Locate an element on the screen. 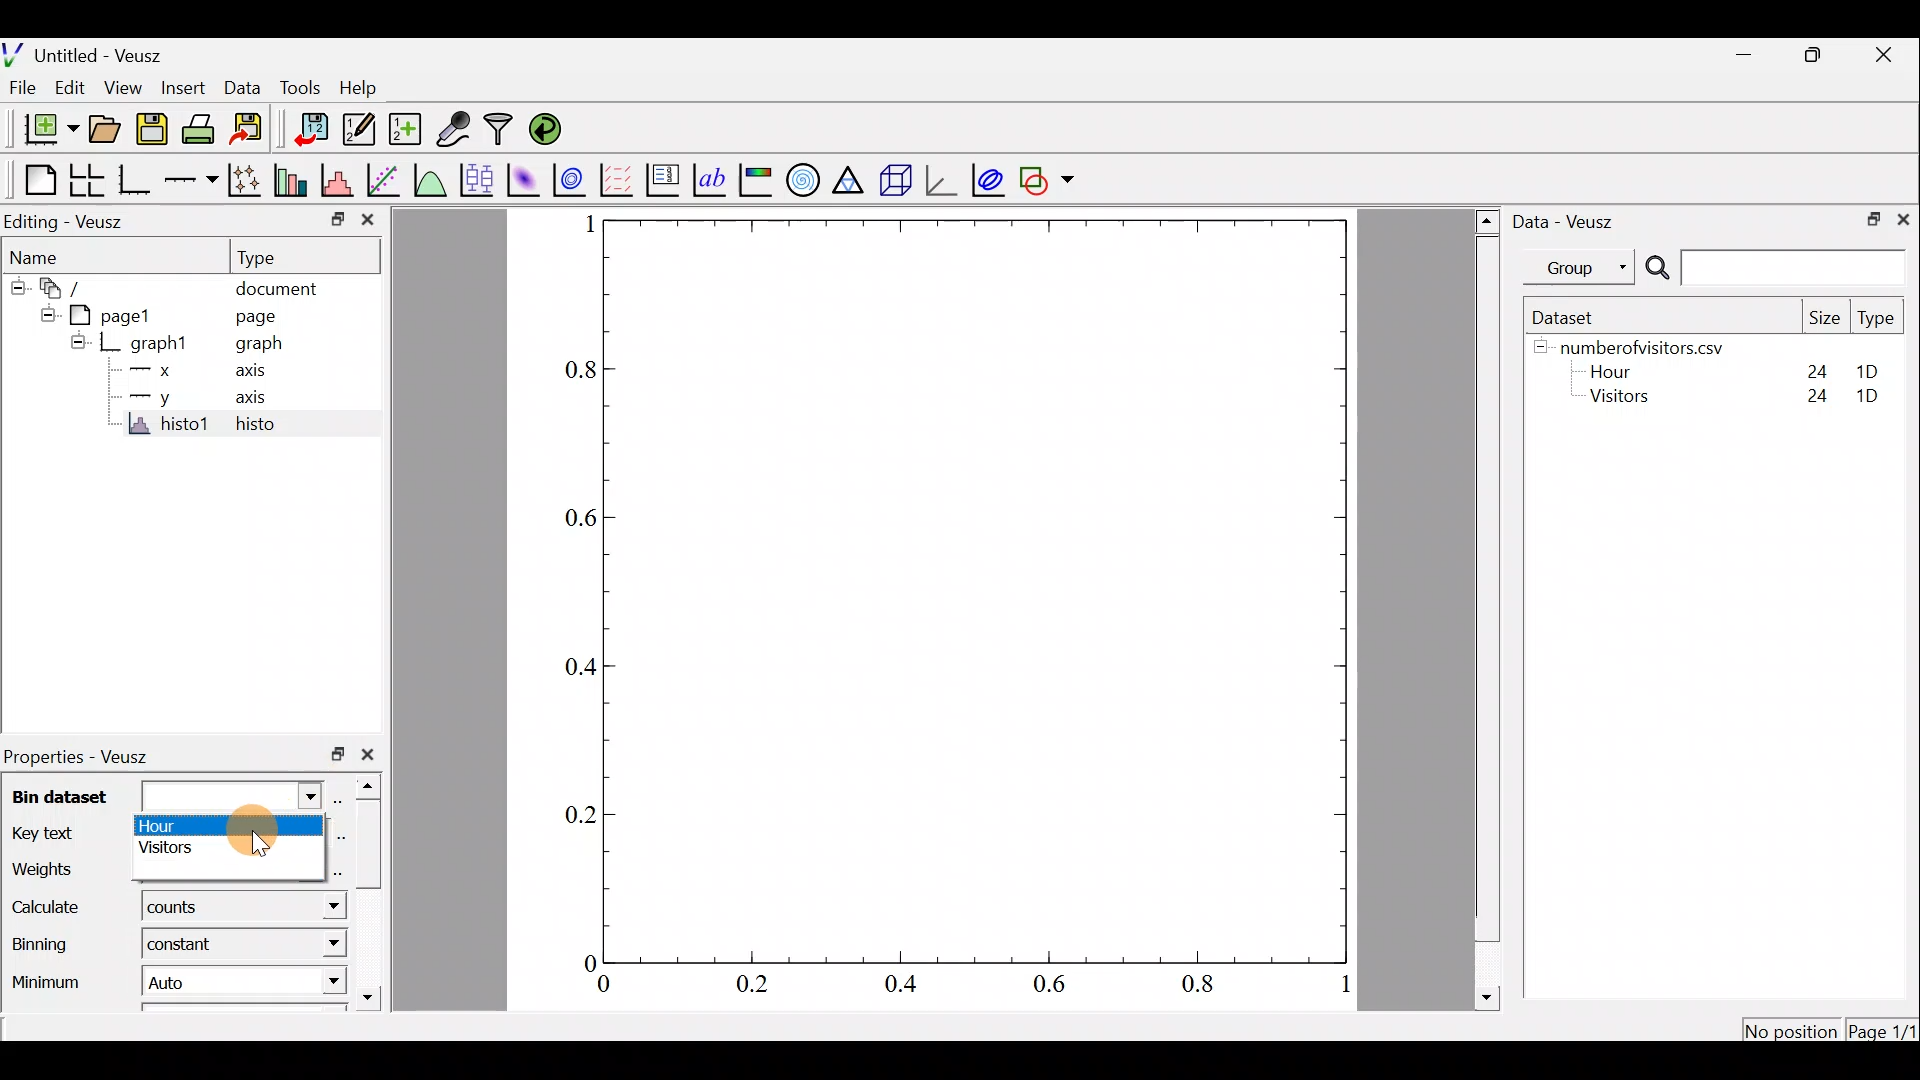 This screenshot has width=1920, height=1080. Tools is located at coordinates (305, 88).